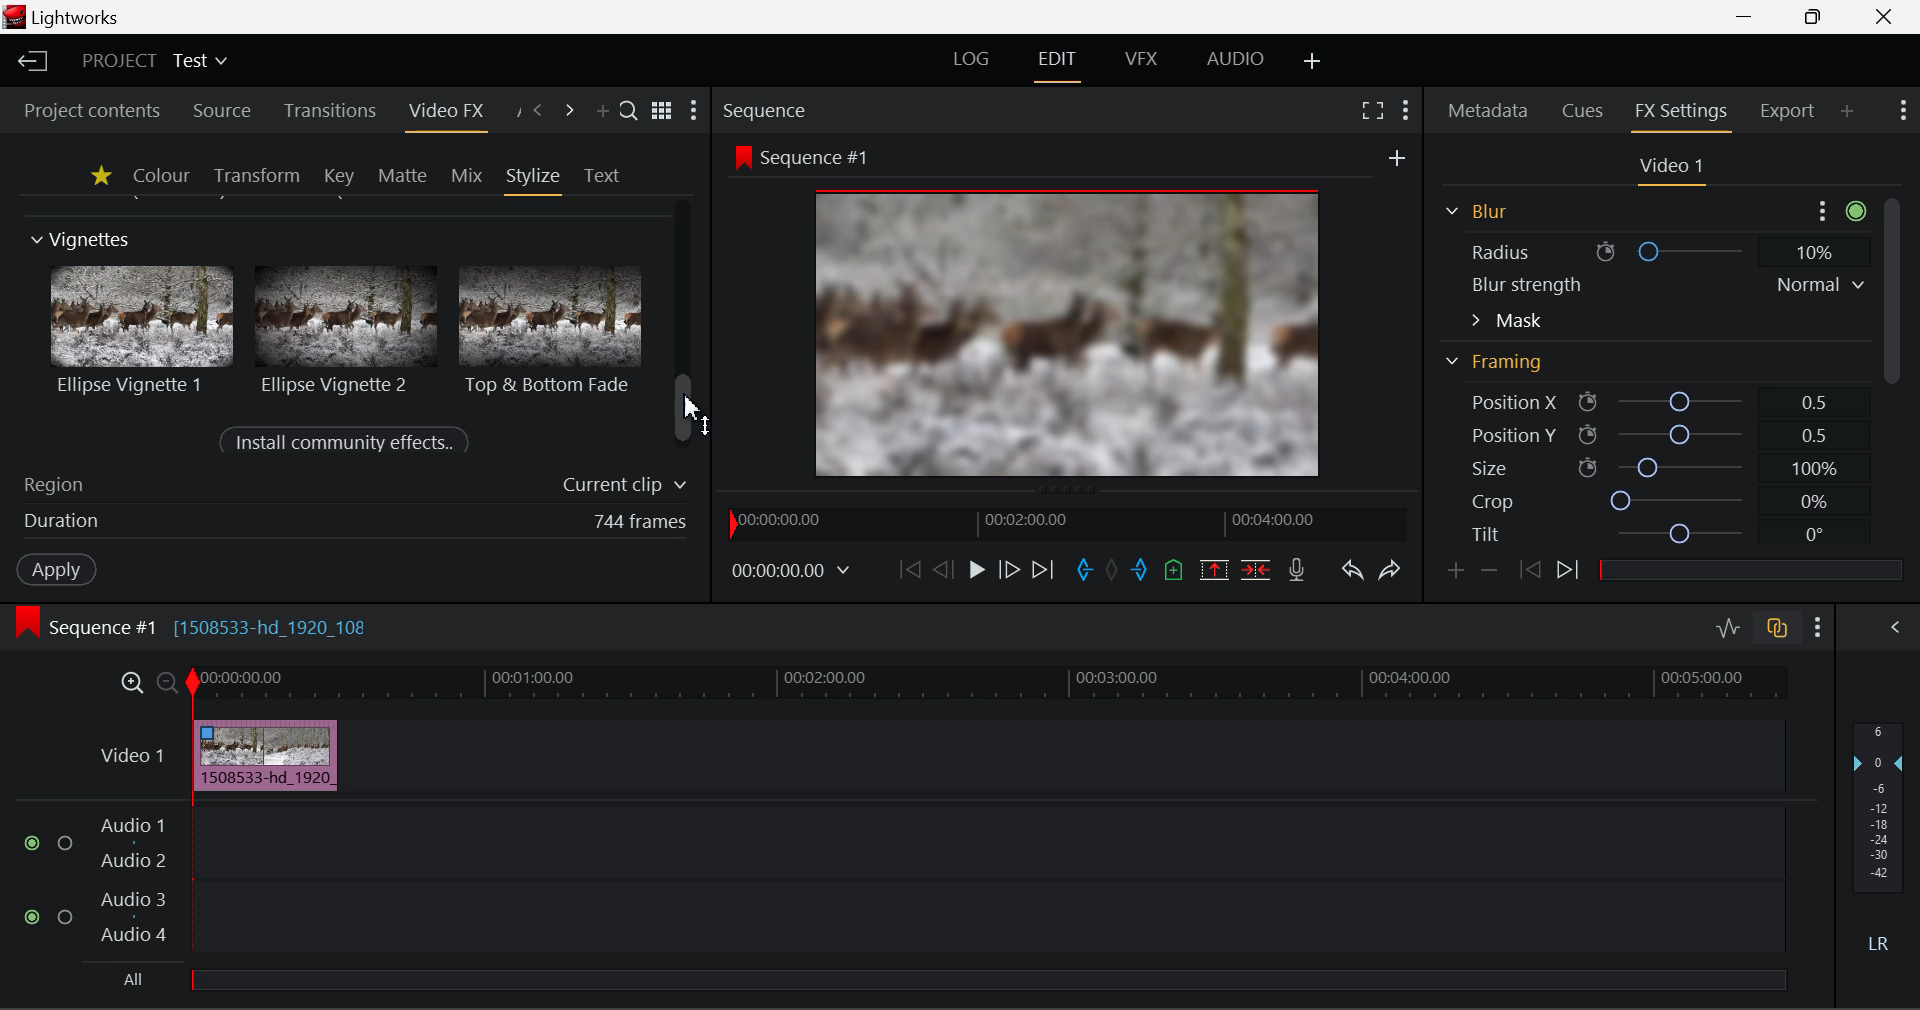 The width and height of the screenshot is (1920, 1010). Describe the element at coordinates (1142, 62) in the screenshot. I see `VFX Layout` at that location.